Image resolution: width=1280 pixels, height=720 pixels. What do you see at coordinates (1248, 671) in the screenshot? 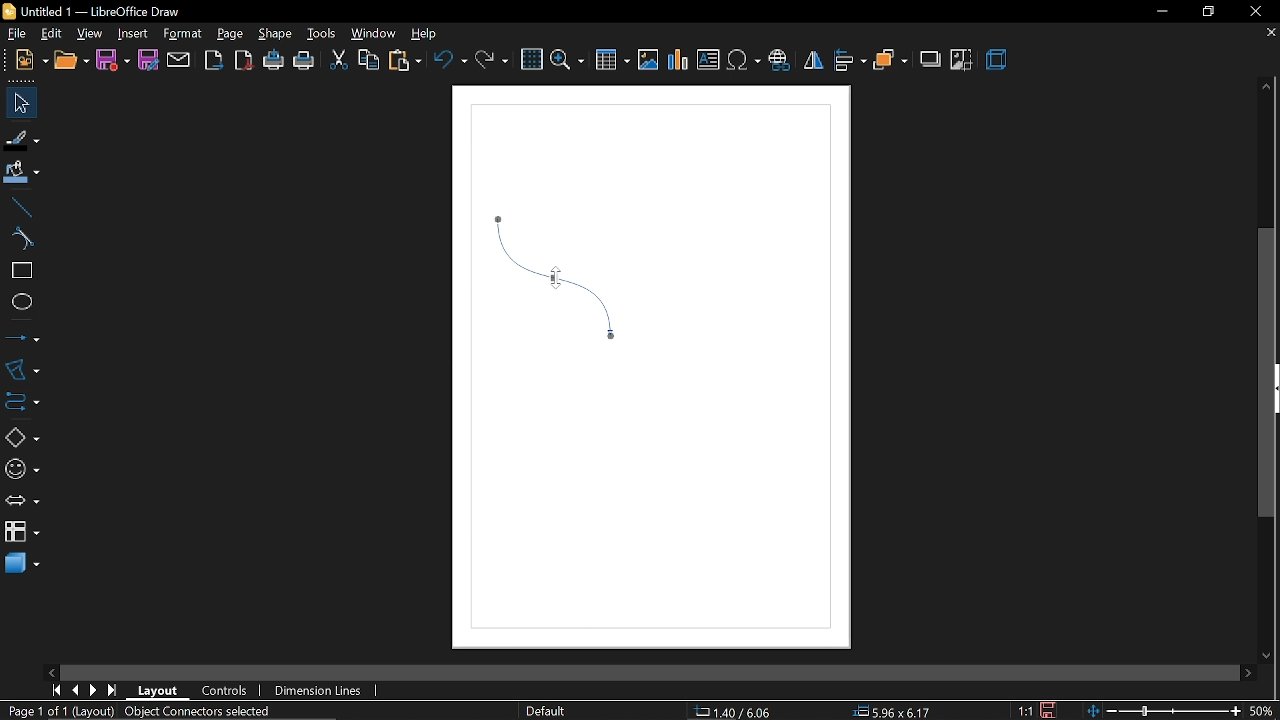
I see `move right` at bounding box center [1248, 671].